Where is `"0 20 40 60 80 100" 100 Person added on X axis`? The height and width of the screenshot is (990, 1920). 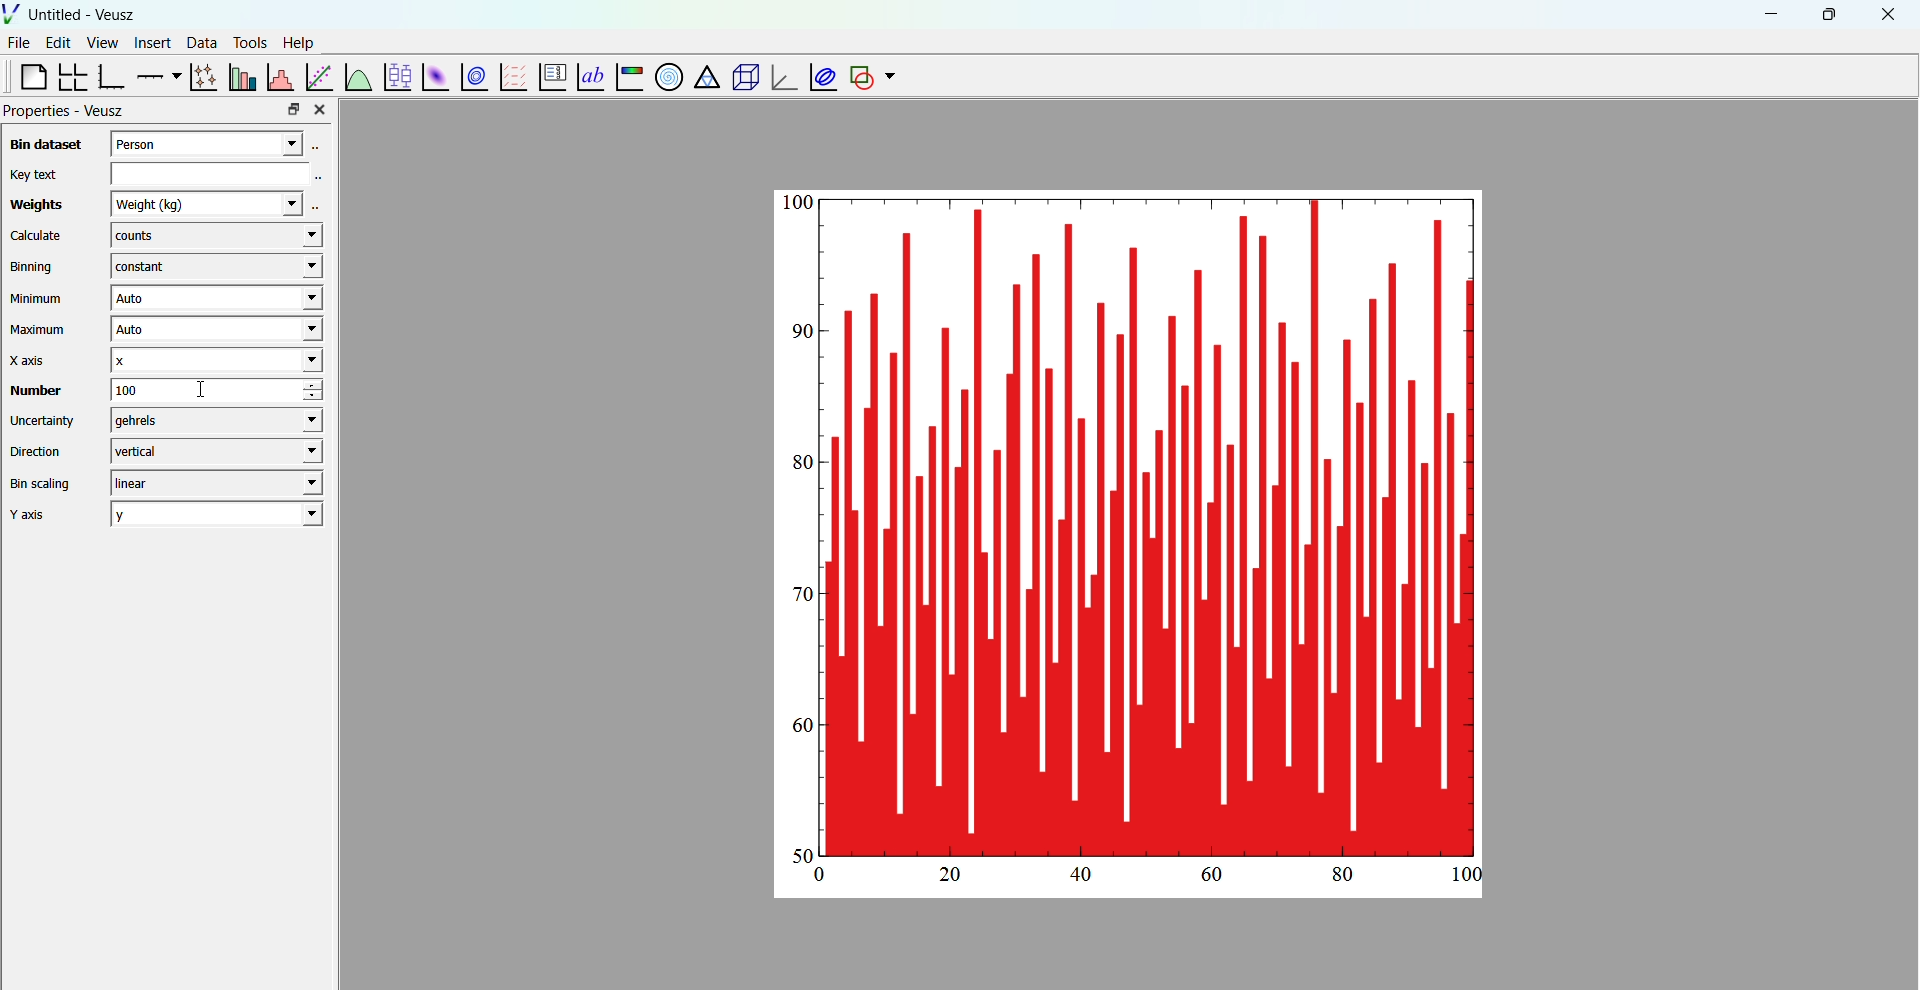
"0 20 40 60 80 100" 100 Person added on X axis is located at coordinates (1145, 879).